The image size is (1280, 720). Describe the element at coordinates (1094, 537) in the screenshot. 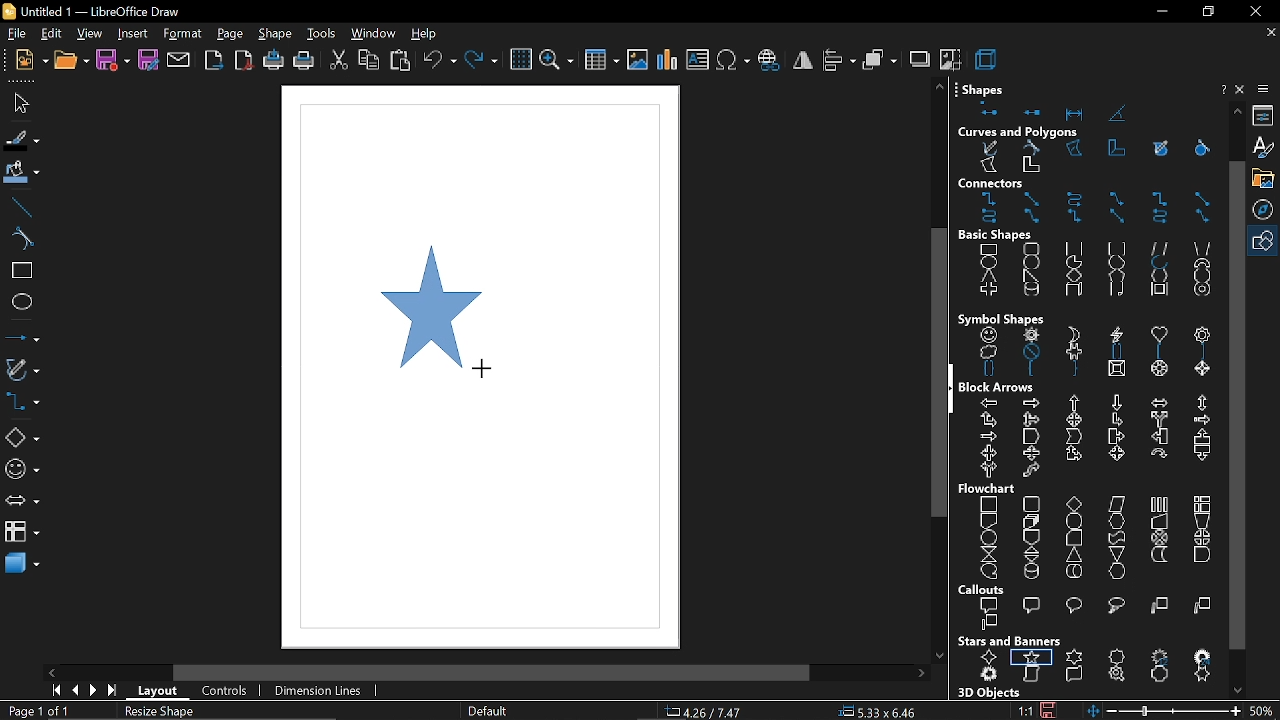

I see `flowchart` at that location.